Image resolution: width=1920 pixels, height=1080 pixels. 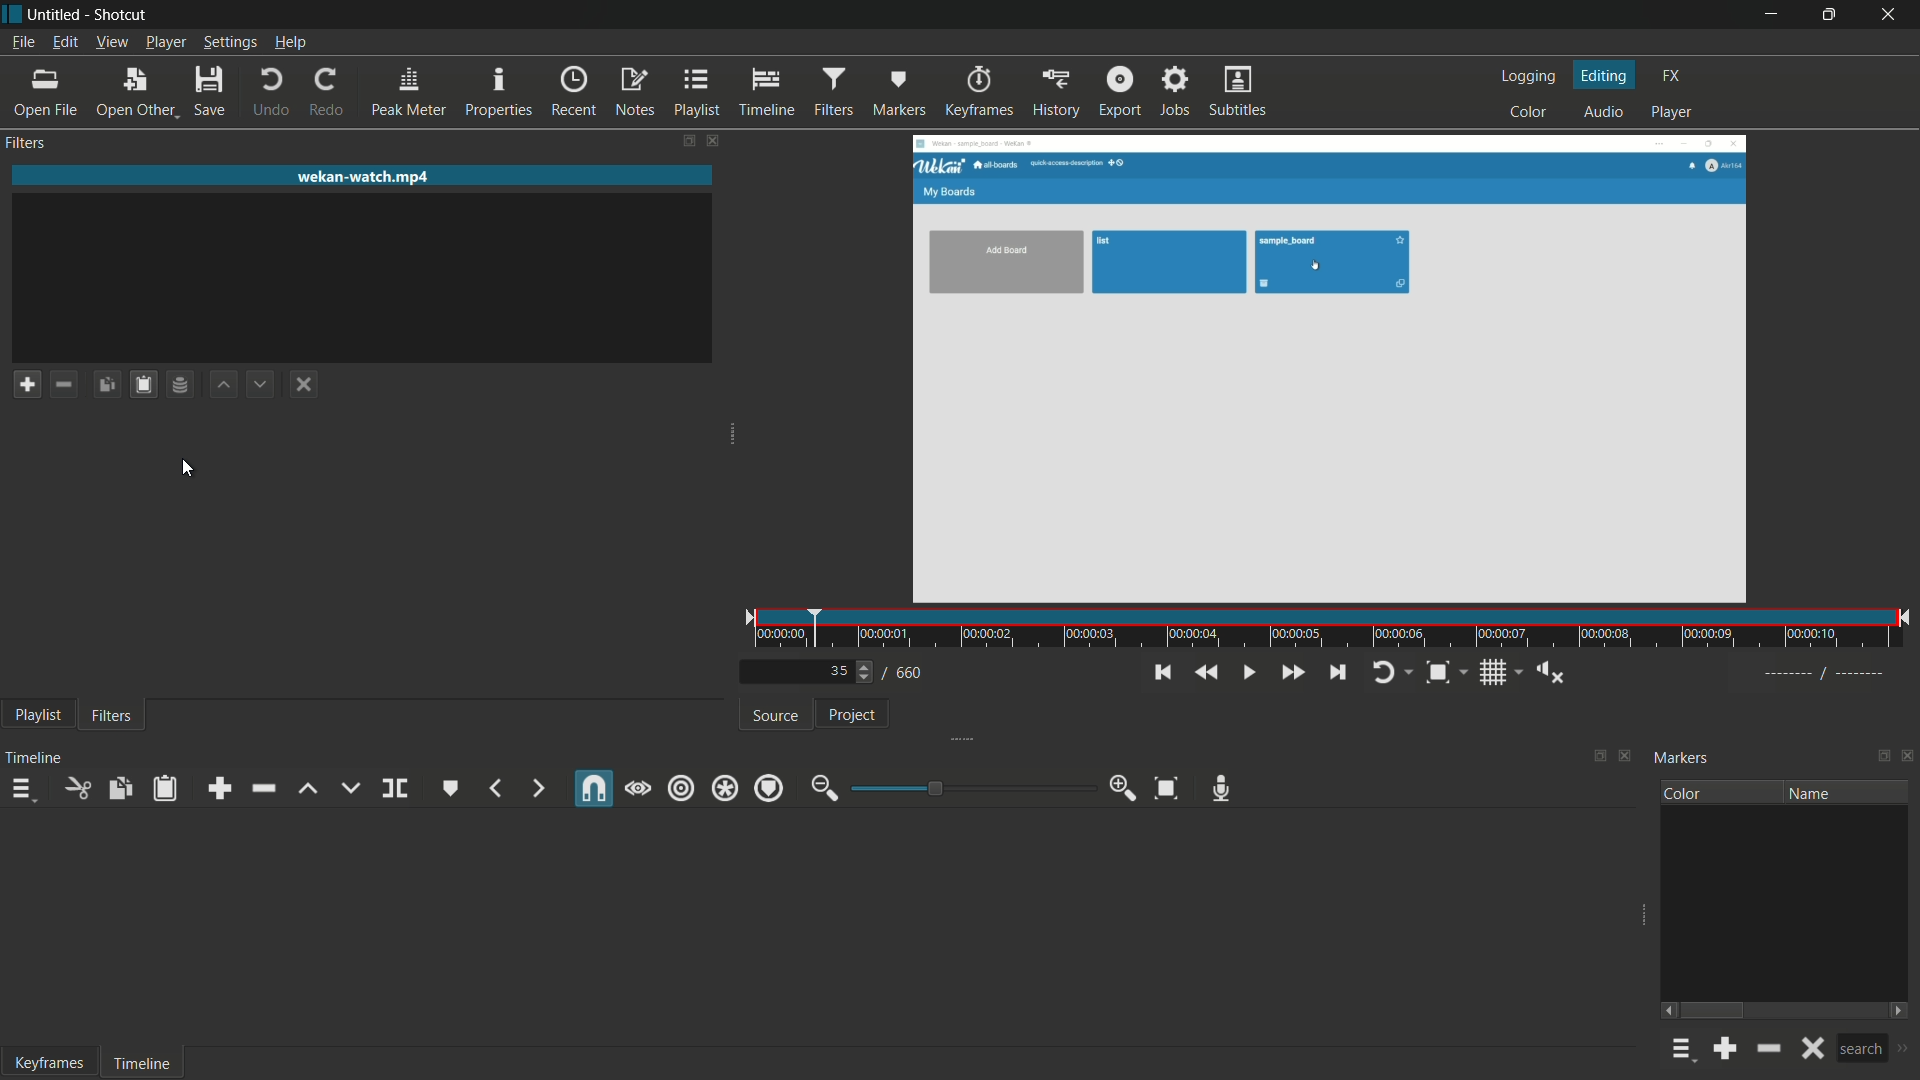 What do you see at coordinates (1810, 1048) in the screenshot?
I see `deselect the marker` at bounding box center [1810, 1048].